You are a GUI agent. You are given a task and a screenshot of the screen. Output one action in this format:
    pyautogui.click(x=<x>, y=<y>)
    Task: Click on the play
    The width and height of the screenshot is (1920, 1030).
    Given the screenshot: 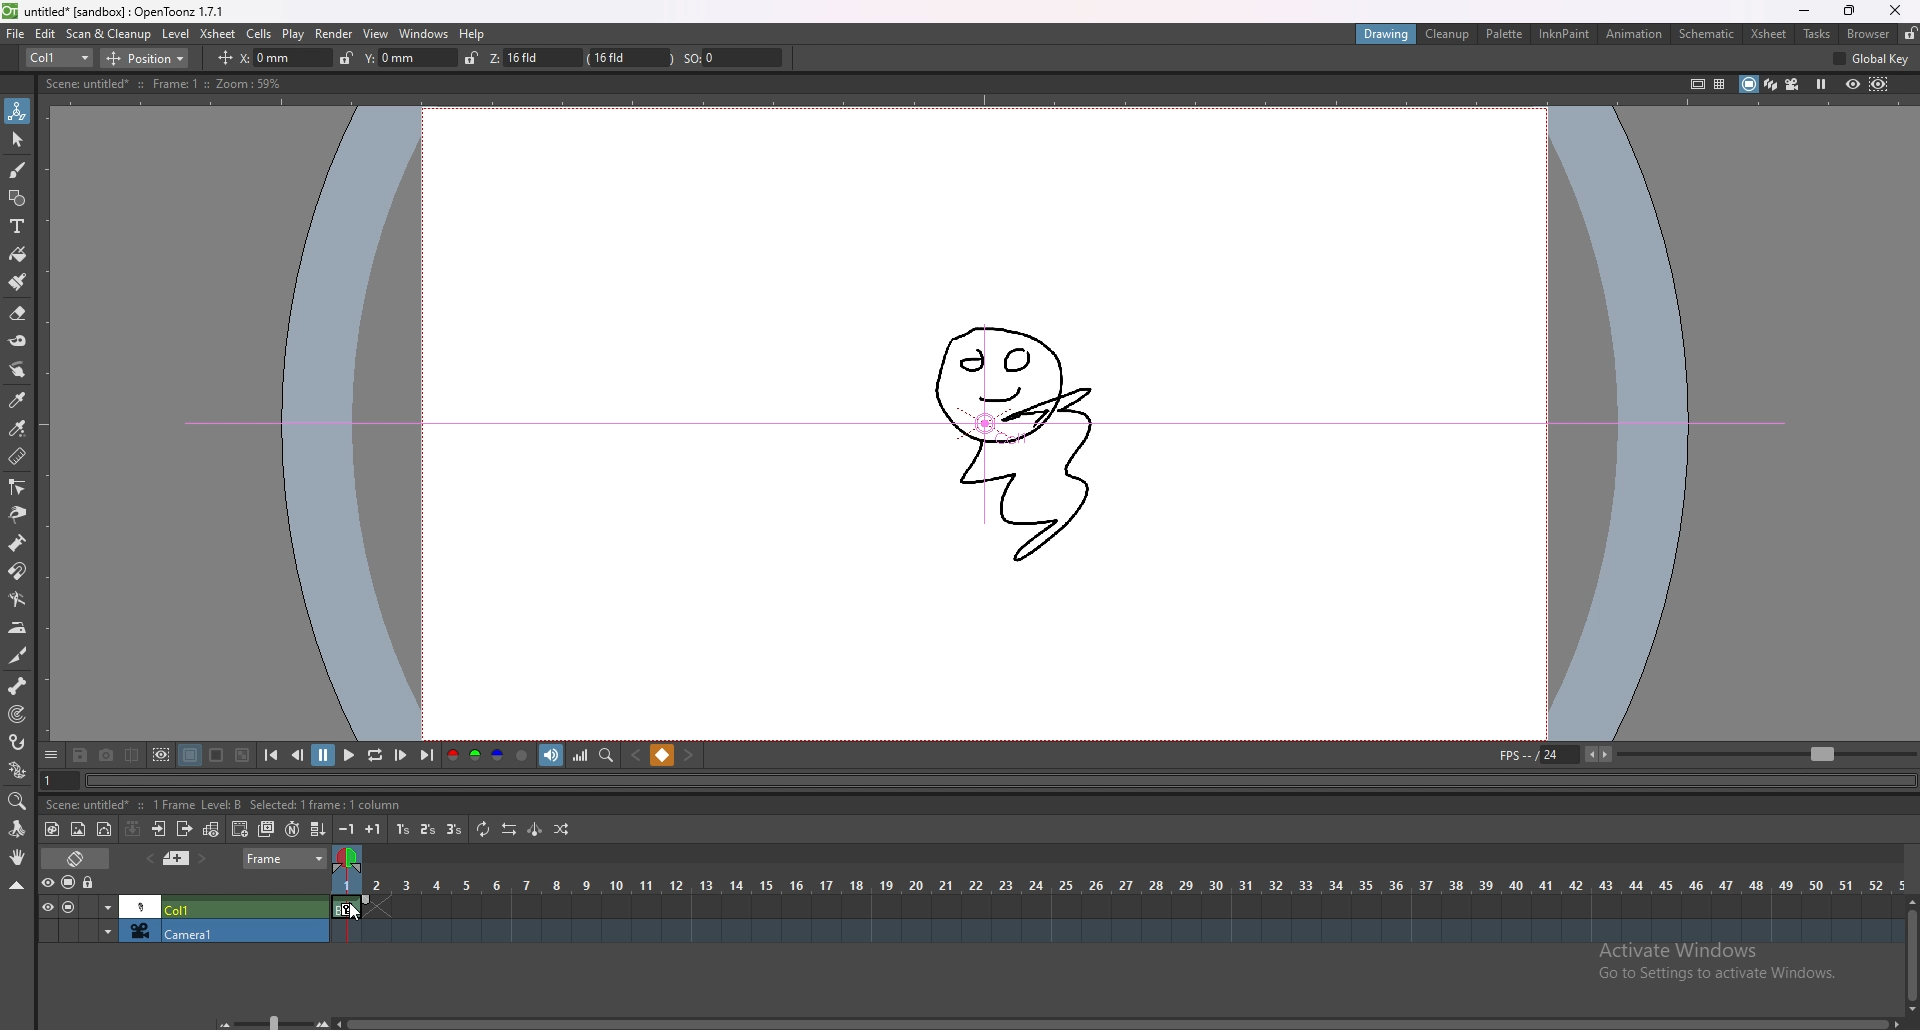 What is the action you would take?
    pyautogui.click(x=347, y=756)
    